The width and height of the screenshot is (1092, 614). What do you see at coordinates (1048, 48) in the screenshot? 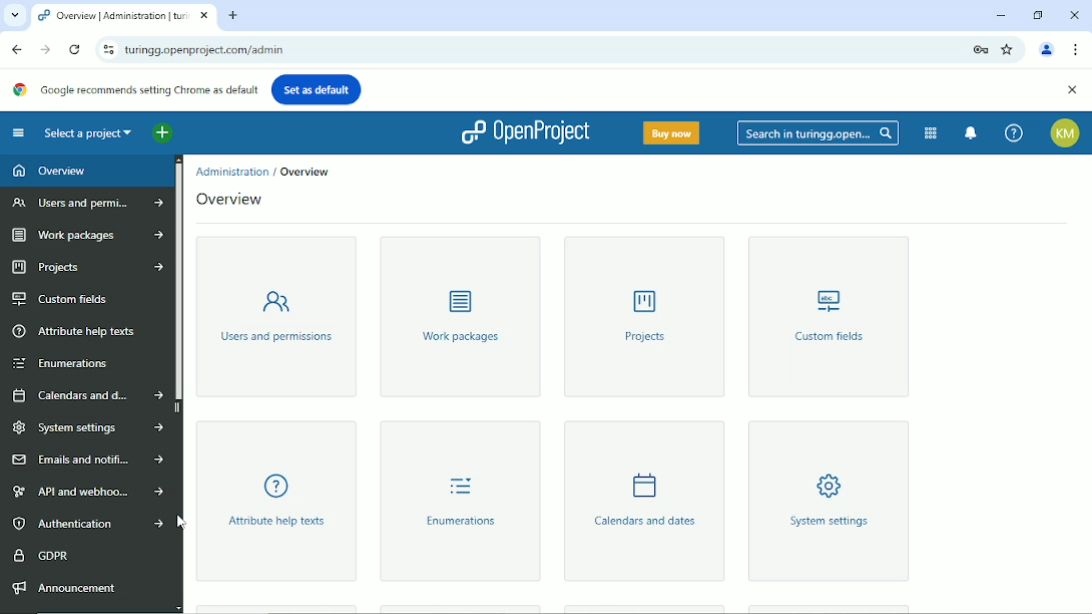
I see `Account` at bounding box center [1048, 48].